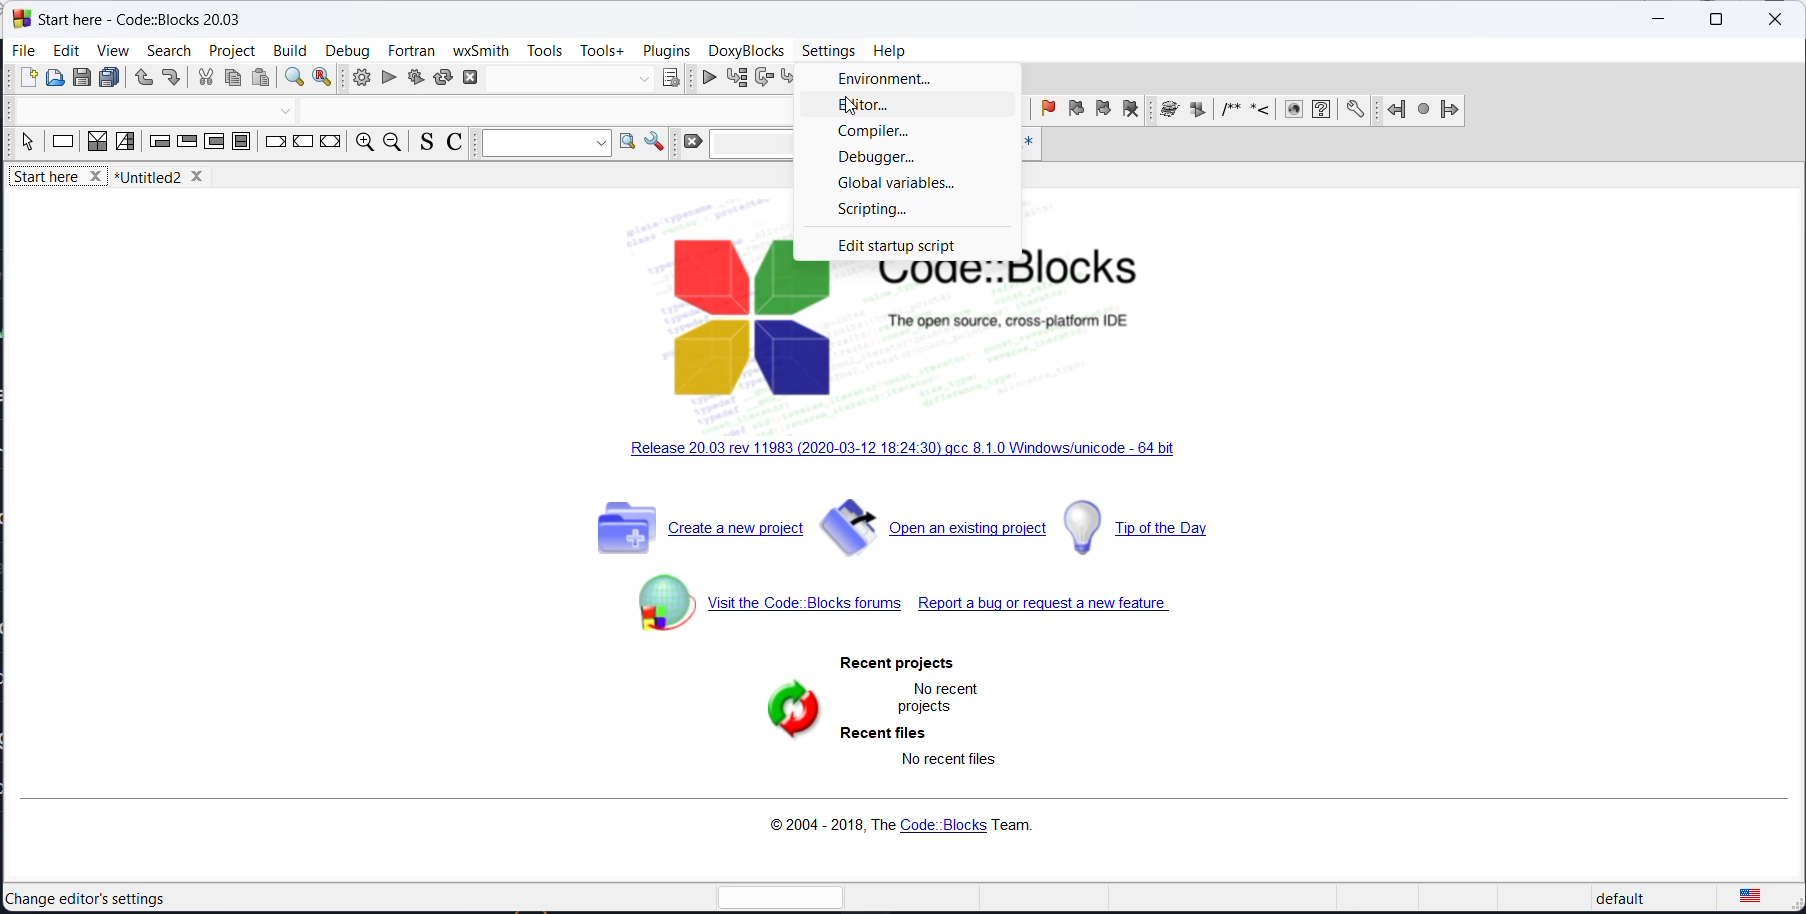 This screenshot has height=914, width=1806. What do you see at coordinates (167, 177) in the screenshot?
I see `untitled 2` at bounding box center [167, 177].